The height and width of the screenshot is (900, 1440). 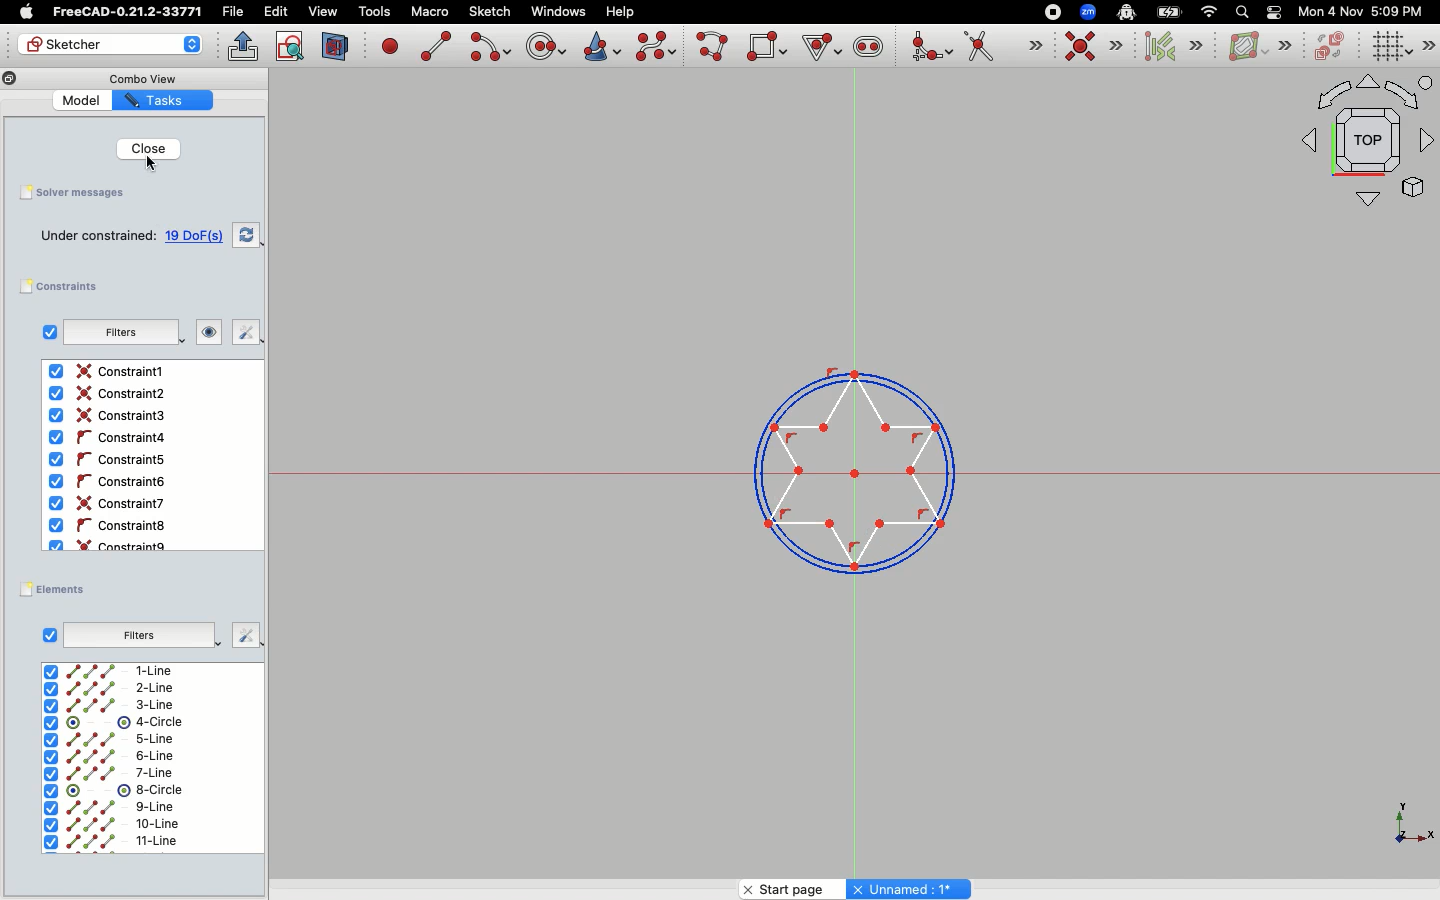 What do you see at coordinates (656, 46) in the screenshot?
I see `Create b-spline` at bounding box center [656, 46].